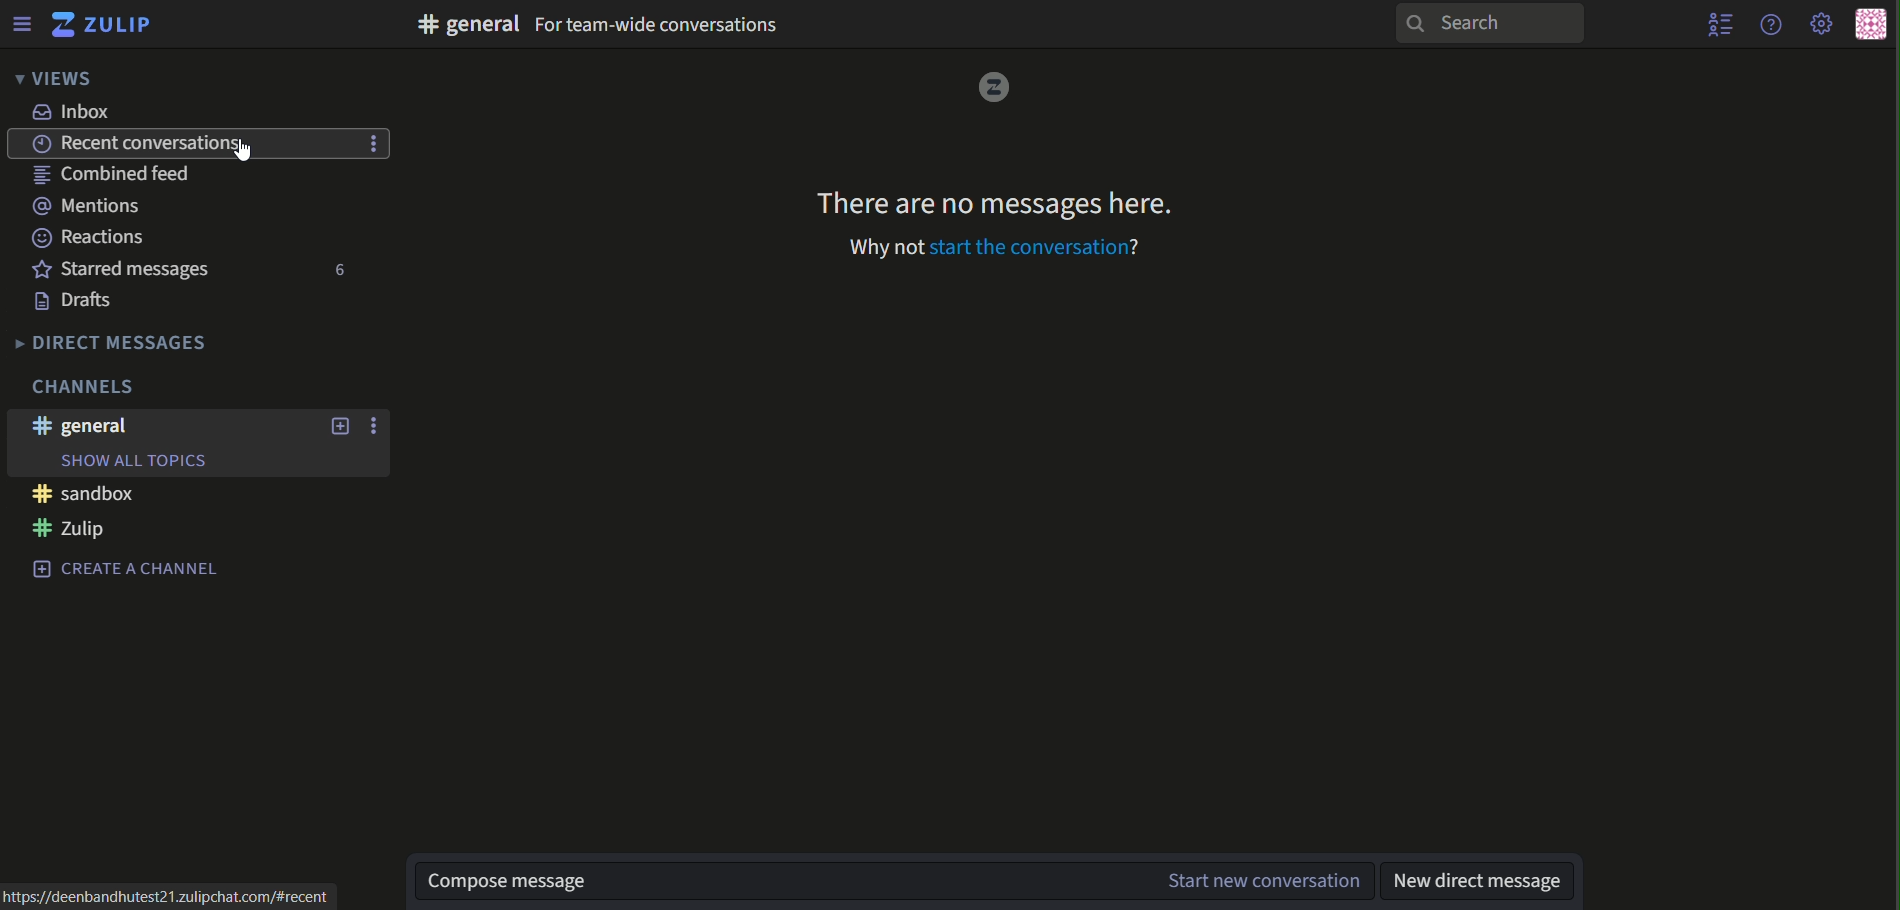 Image resolution: width=1900 pixels, height=910 pixels. I want to click on text, so click(76, 529).